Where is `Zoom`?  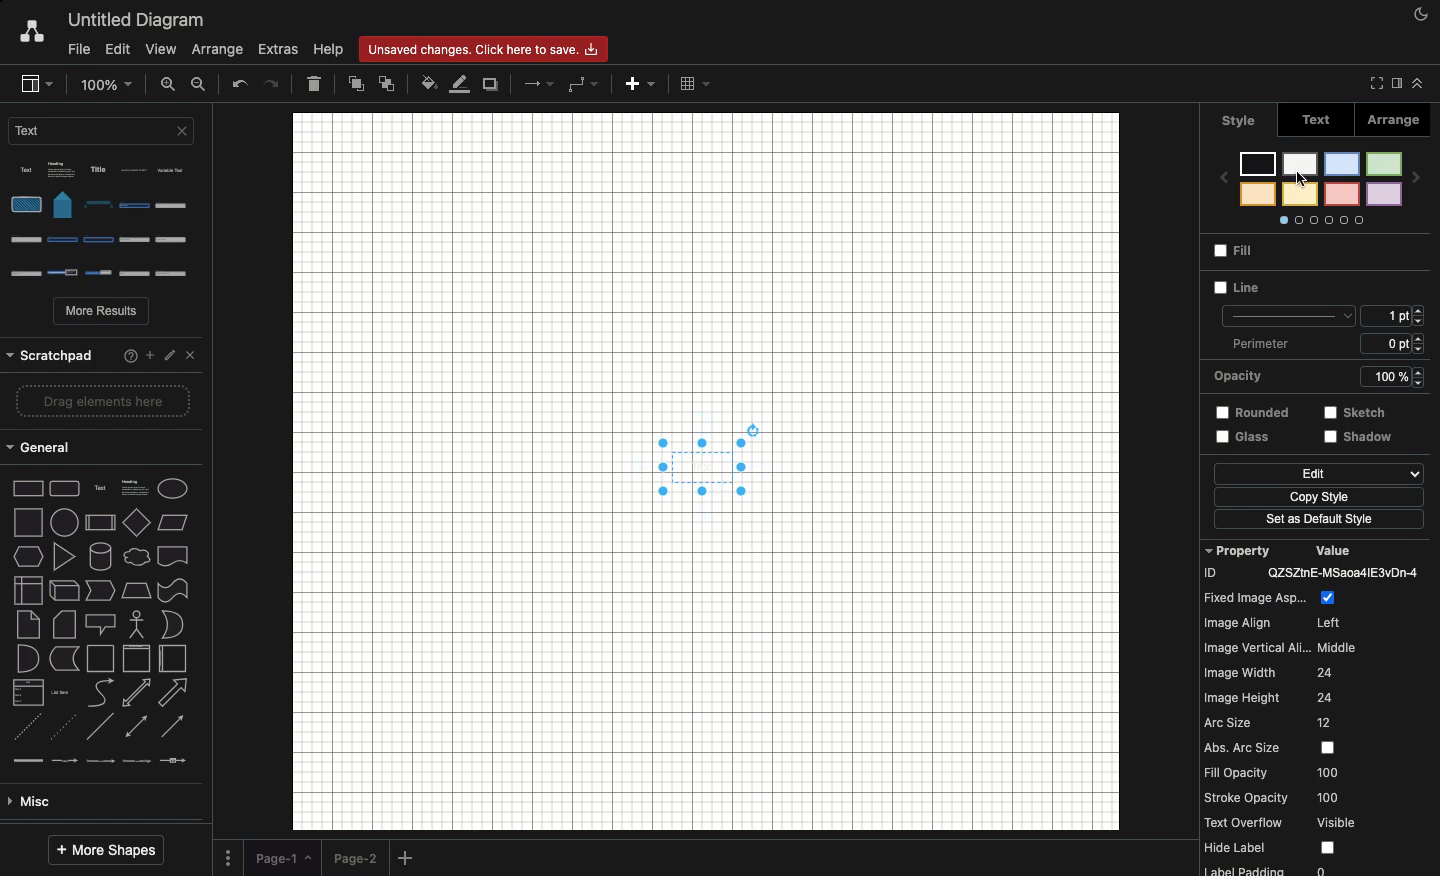
Zoom is located at coordinates (108, 83).